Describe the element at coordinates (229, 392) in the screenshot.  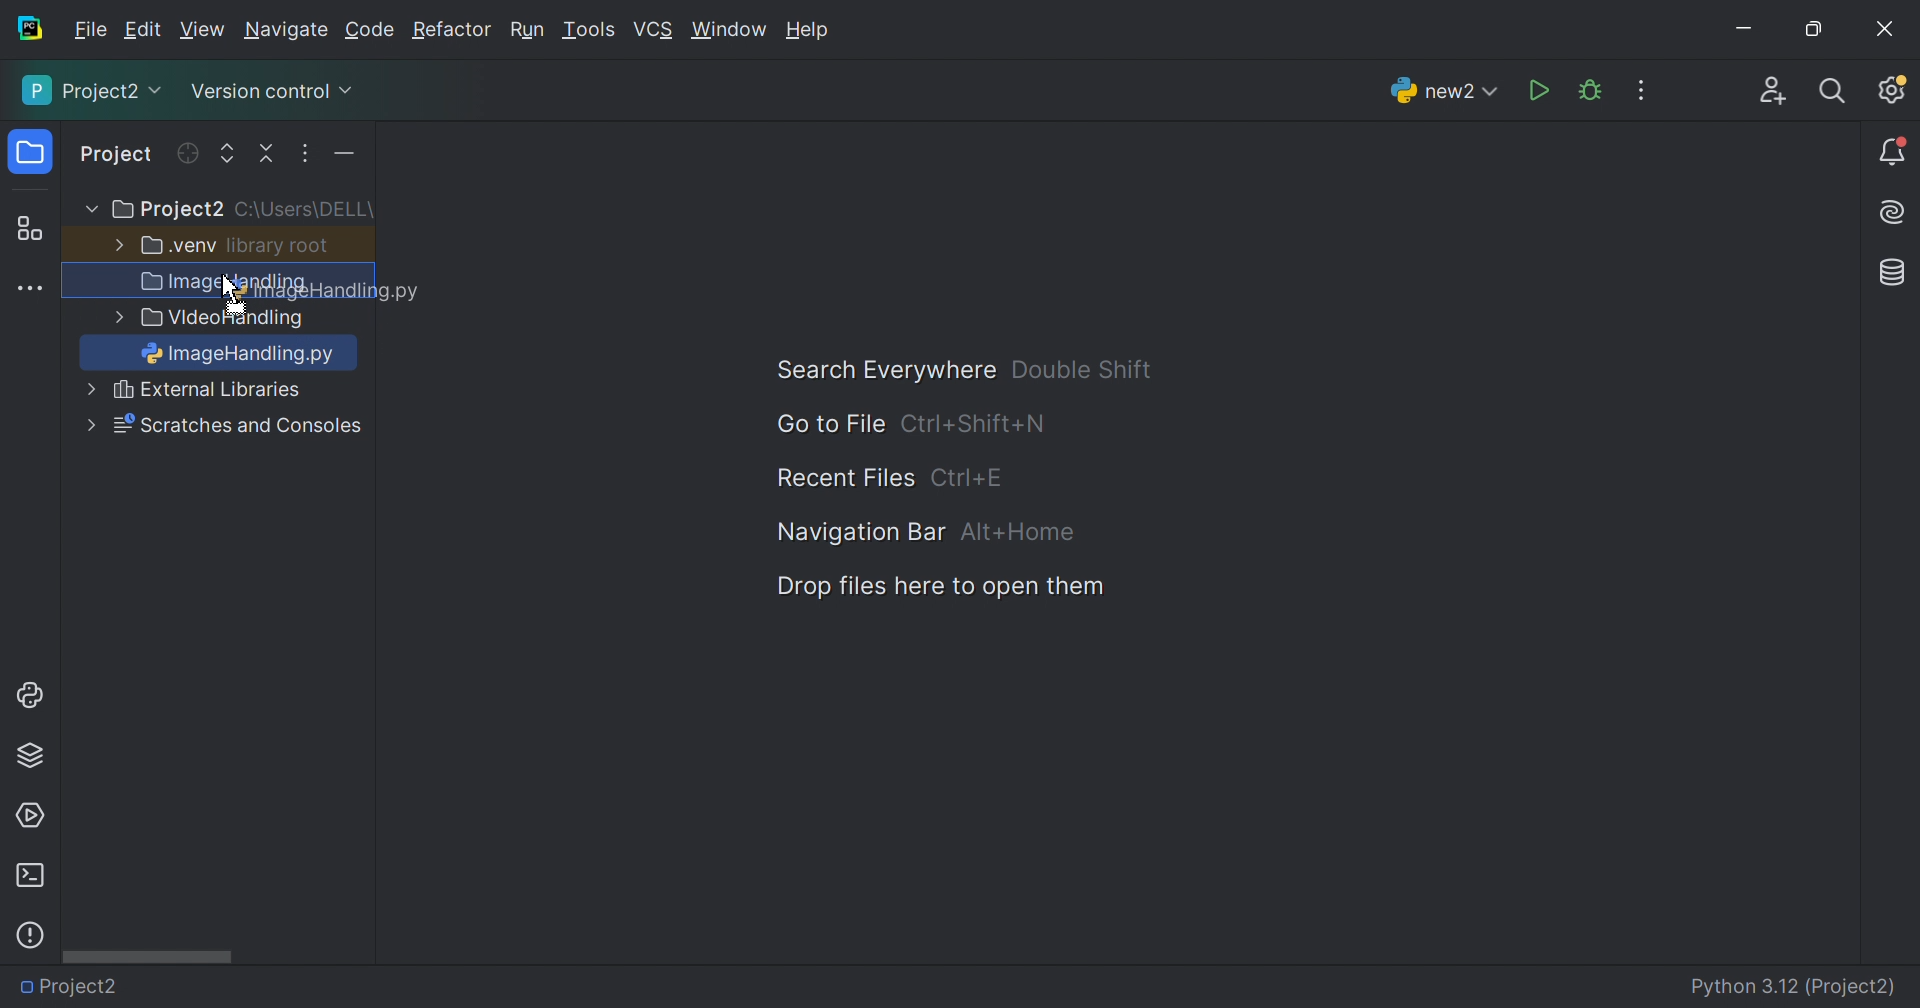
I see `VideiHandling.py` at that location.